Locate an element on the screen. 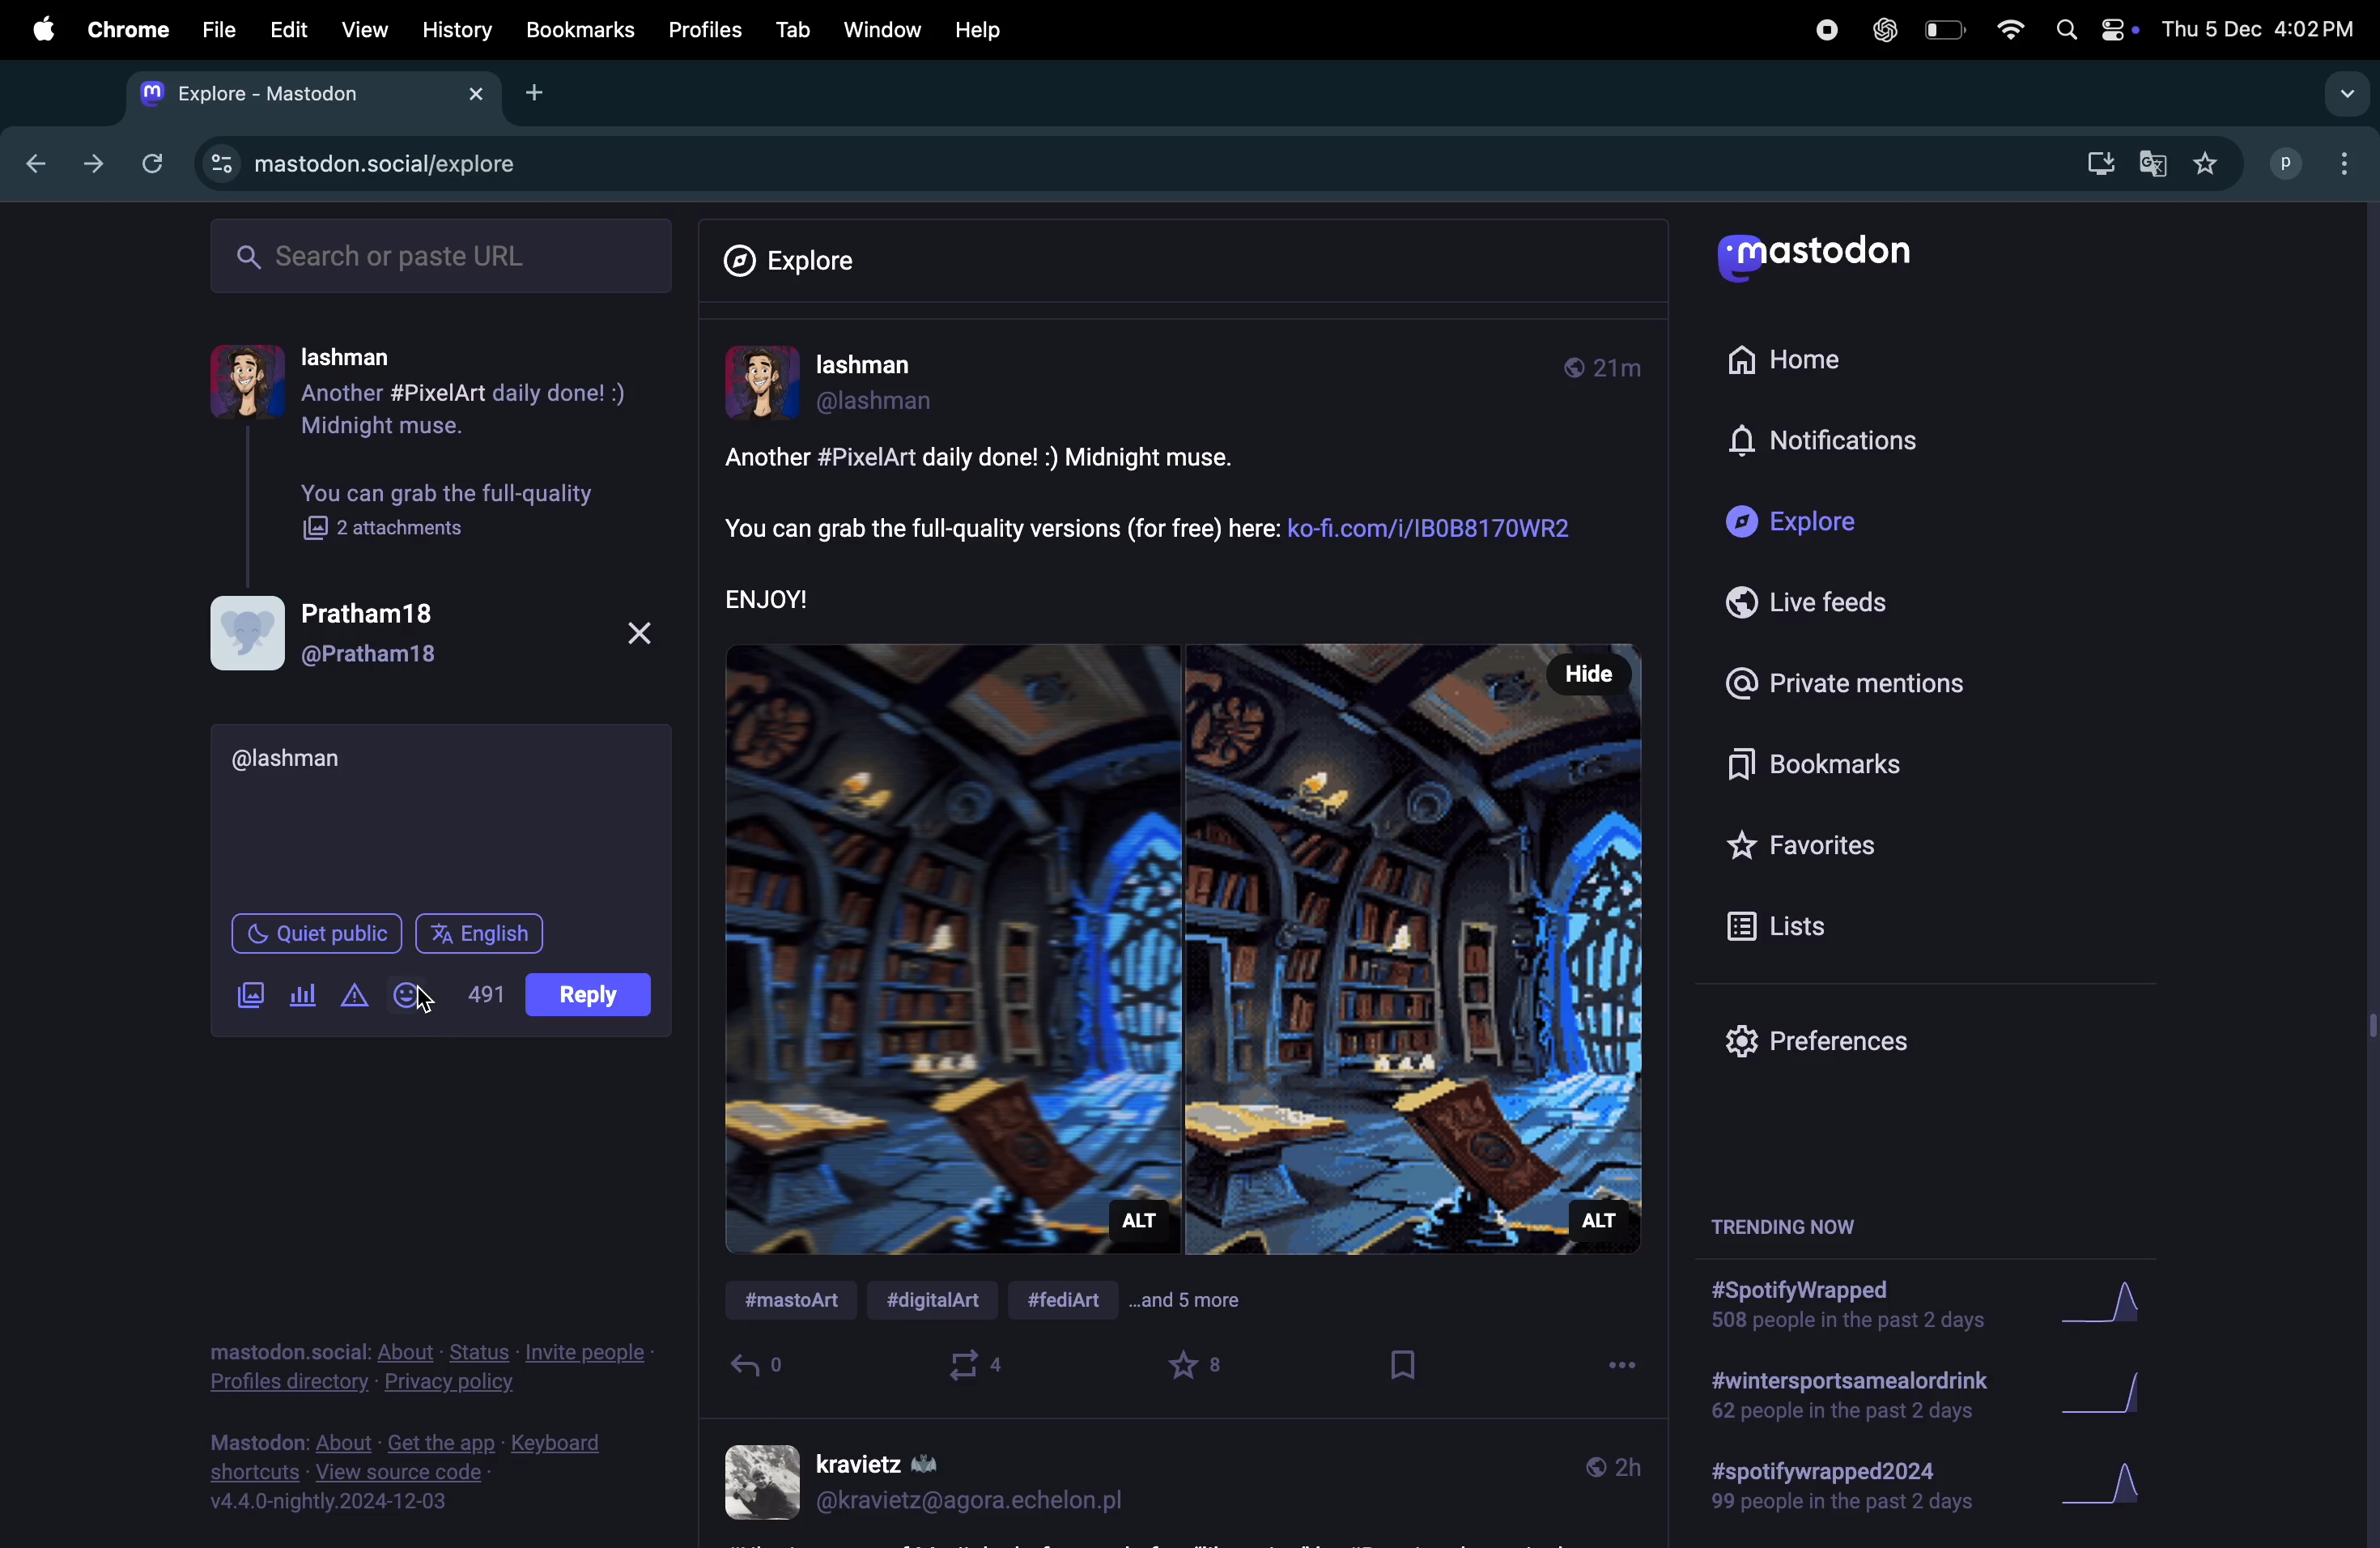 The width and height of the screenshot is (2380, 1548). privacy policy is located at coordinates (433, 1368).